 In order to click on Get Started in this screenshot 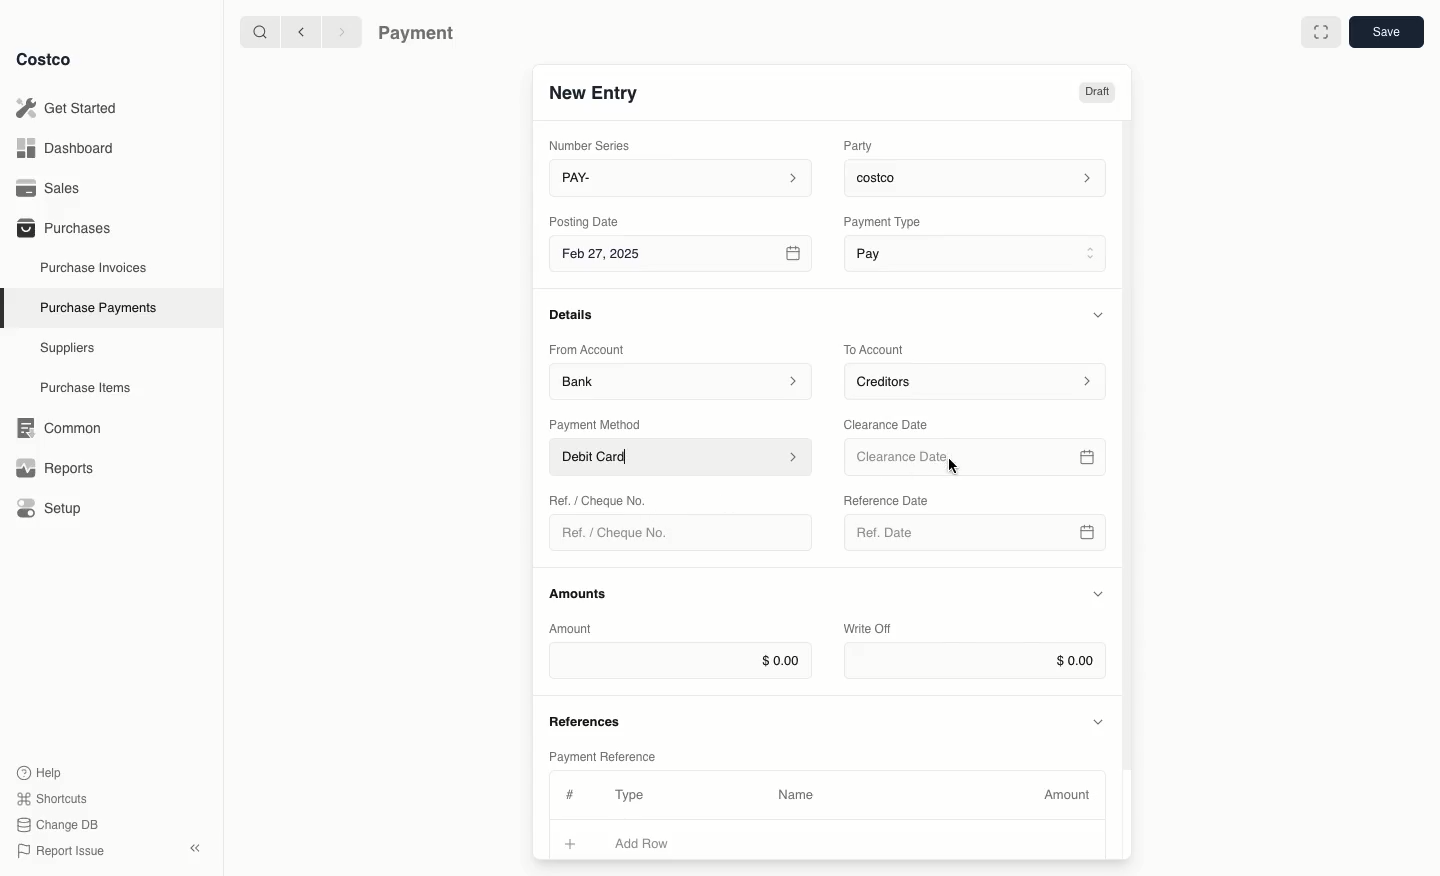, I will do `click(71, 108)`.